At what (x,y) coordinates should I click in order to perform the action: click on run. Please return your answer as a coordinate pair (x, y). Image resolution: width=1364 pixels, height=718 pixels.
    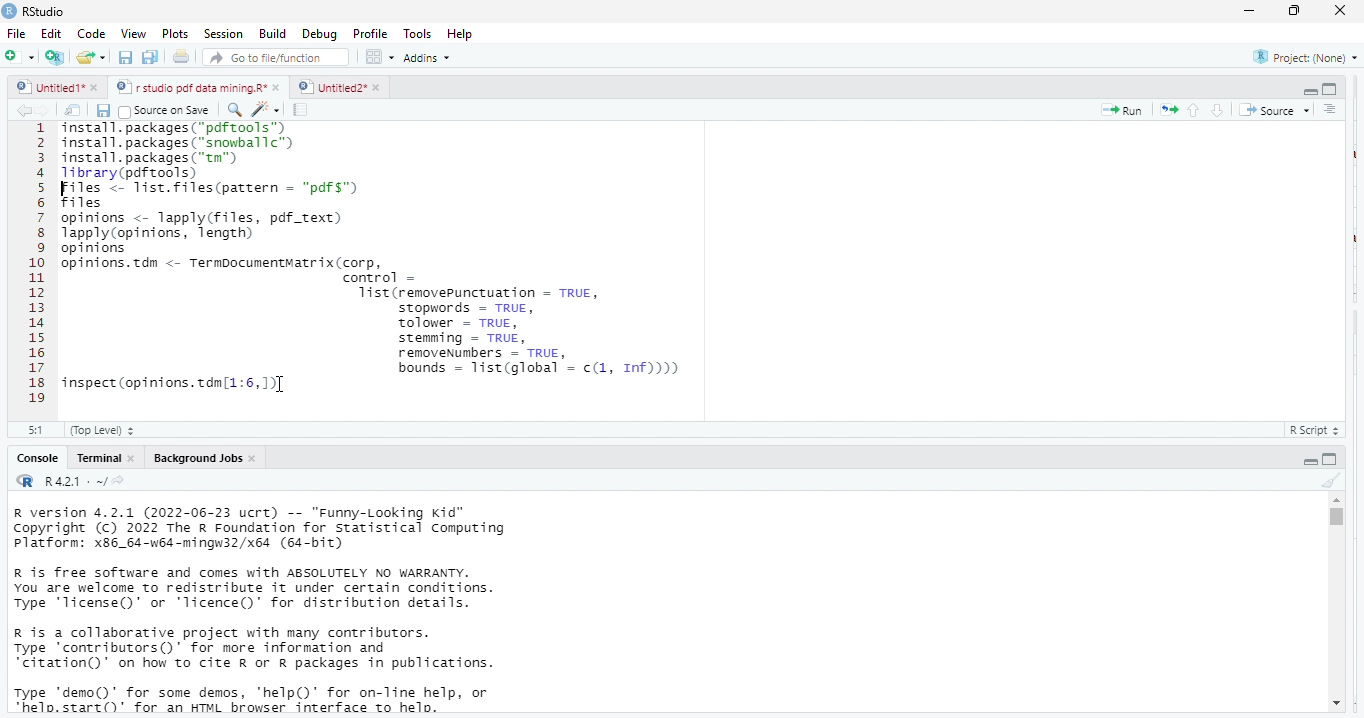
    Looking at the image, I should click on (1122, 110).